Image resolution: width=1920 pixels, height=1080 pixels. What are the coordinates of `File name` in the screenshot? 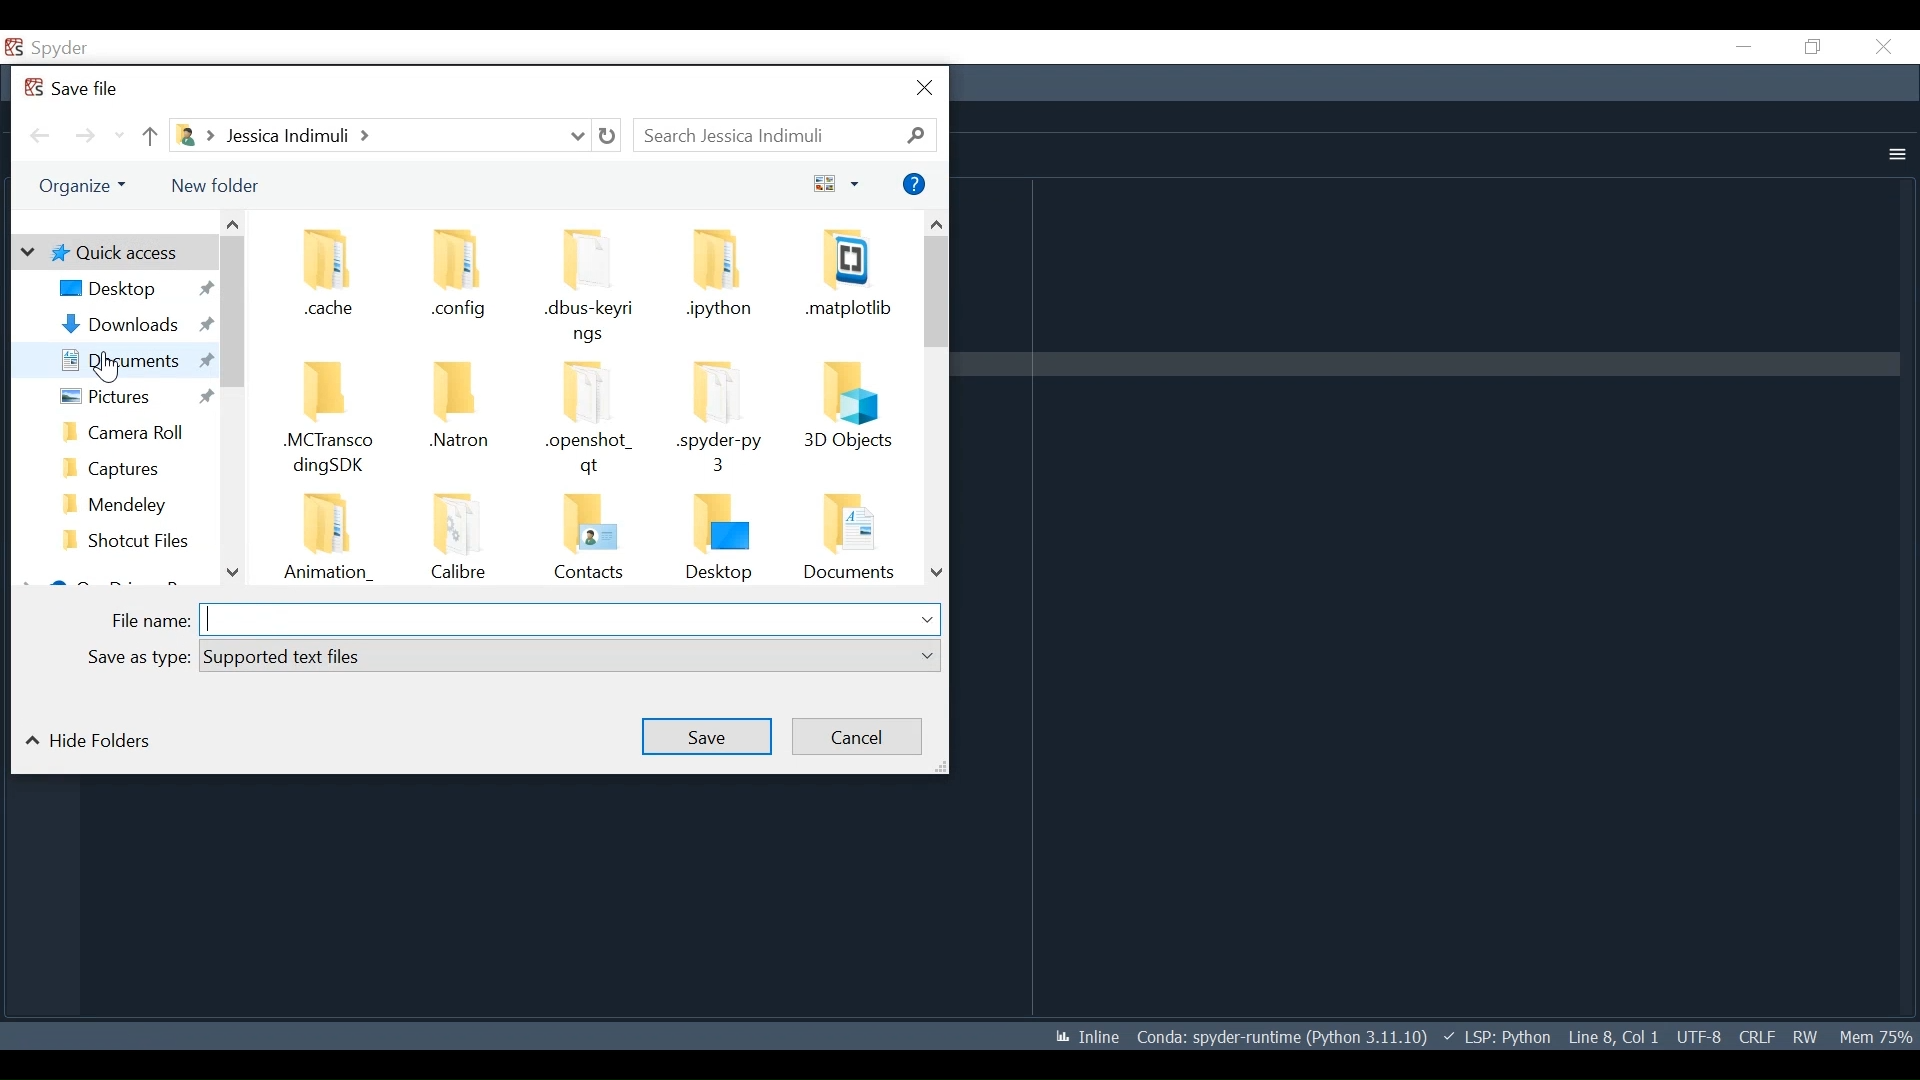 It's located at (525, 617).